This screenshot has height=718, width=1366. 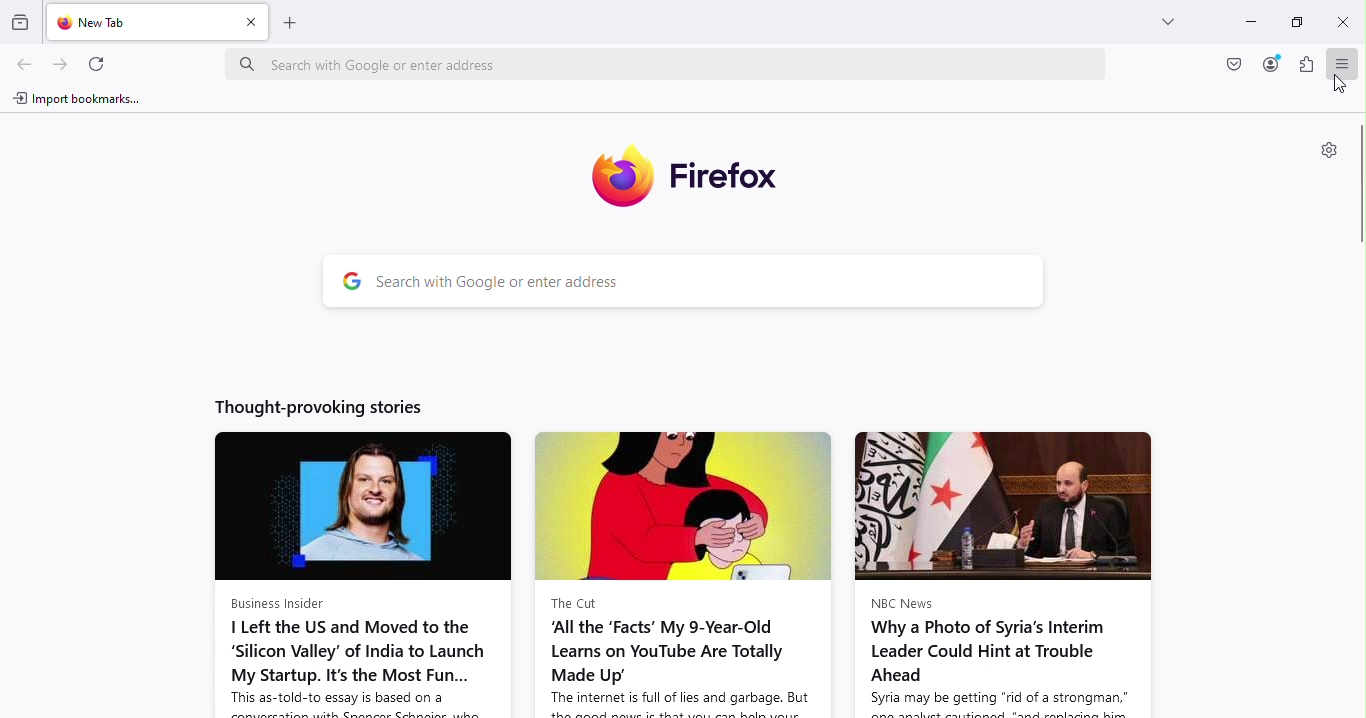 What do you see at coordinates (292, 26) in the screenshot?
I see `Open a new tab` at bounding box center [292, 26].